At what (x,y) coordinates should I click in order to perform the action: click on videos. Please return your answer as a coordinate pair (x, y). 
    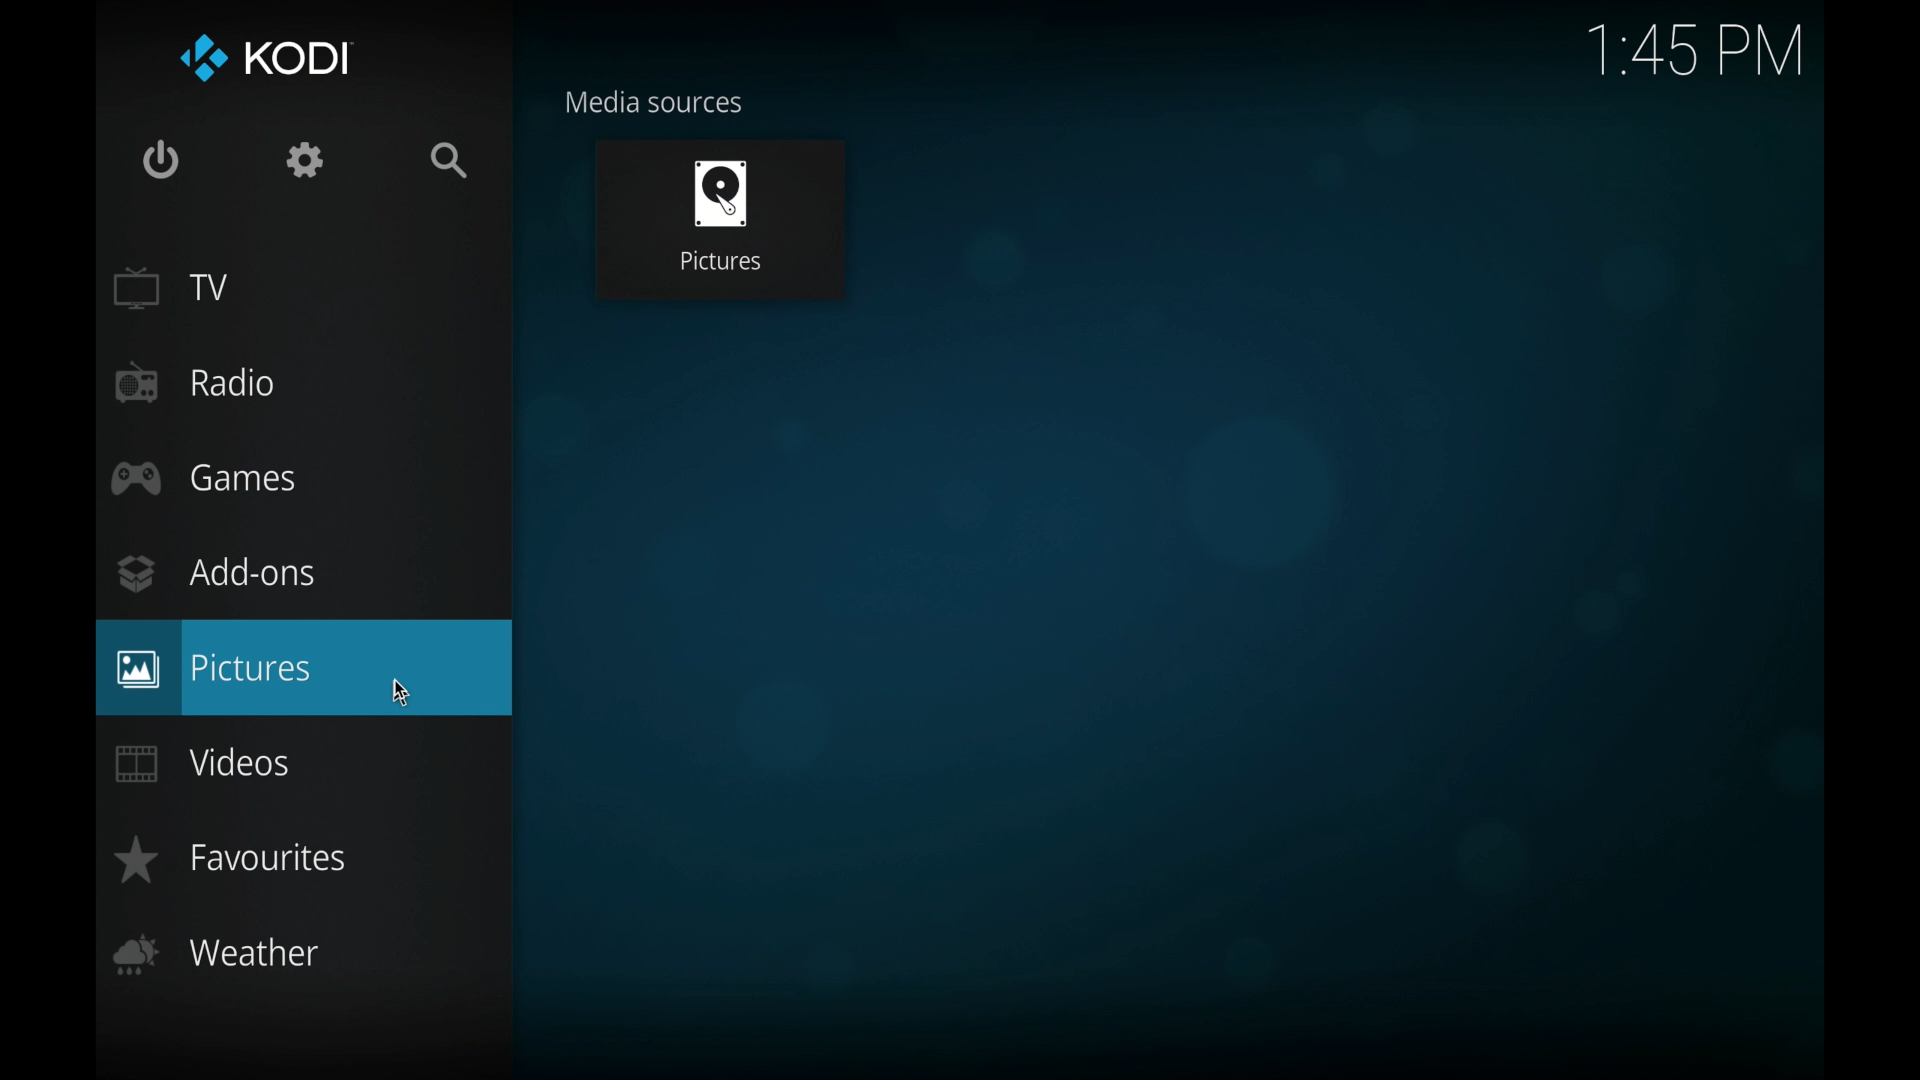
    Looking at the image, I should click on (204, 762).